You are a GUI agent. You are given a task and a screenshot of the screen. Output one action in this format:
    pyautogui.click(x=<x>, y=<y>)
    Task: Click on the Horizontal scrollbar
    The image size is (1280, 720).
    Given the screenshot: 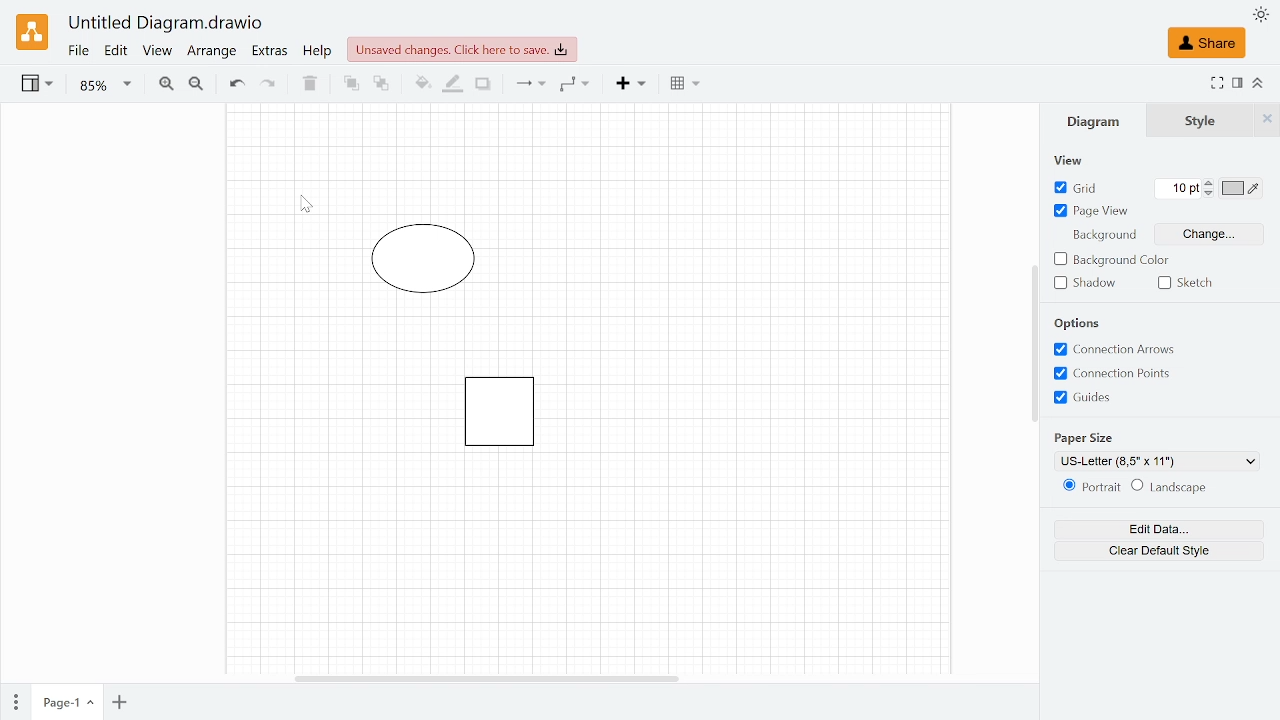 What is the action you would take?
    pyautogui.click(x=485, y=676)
    